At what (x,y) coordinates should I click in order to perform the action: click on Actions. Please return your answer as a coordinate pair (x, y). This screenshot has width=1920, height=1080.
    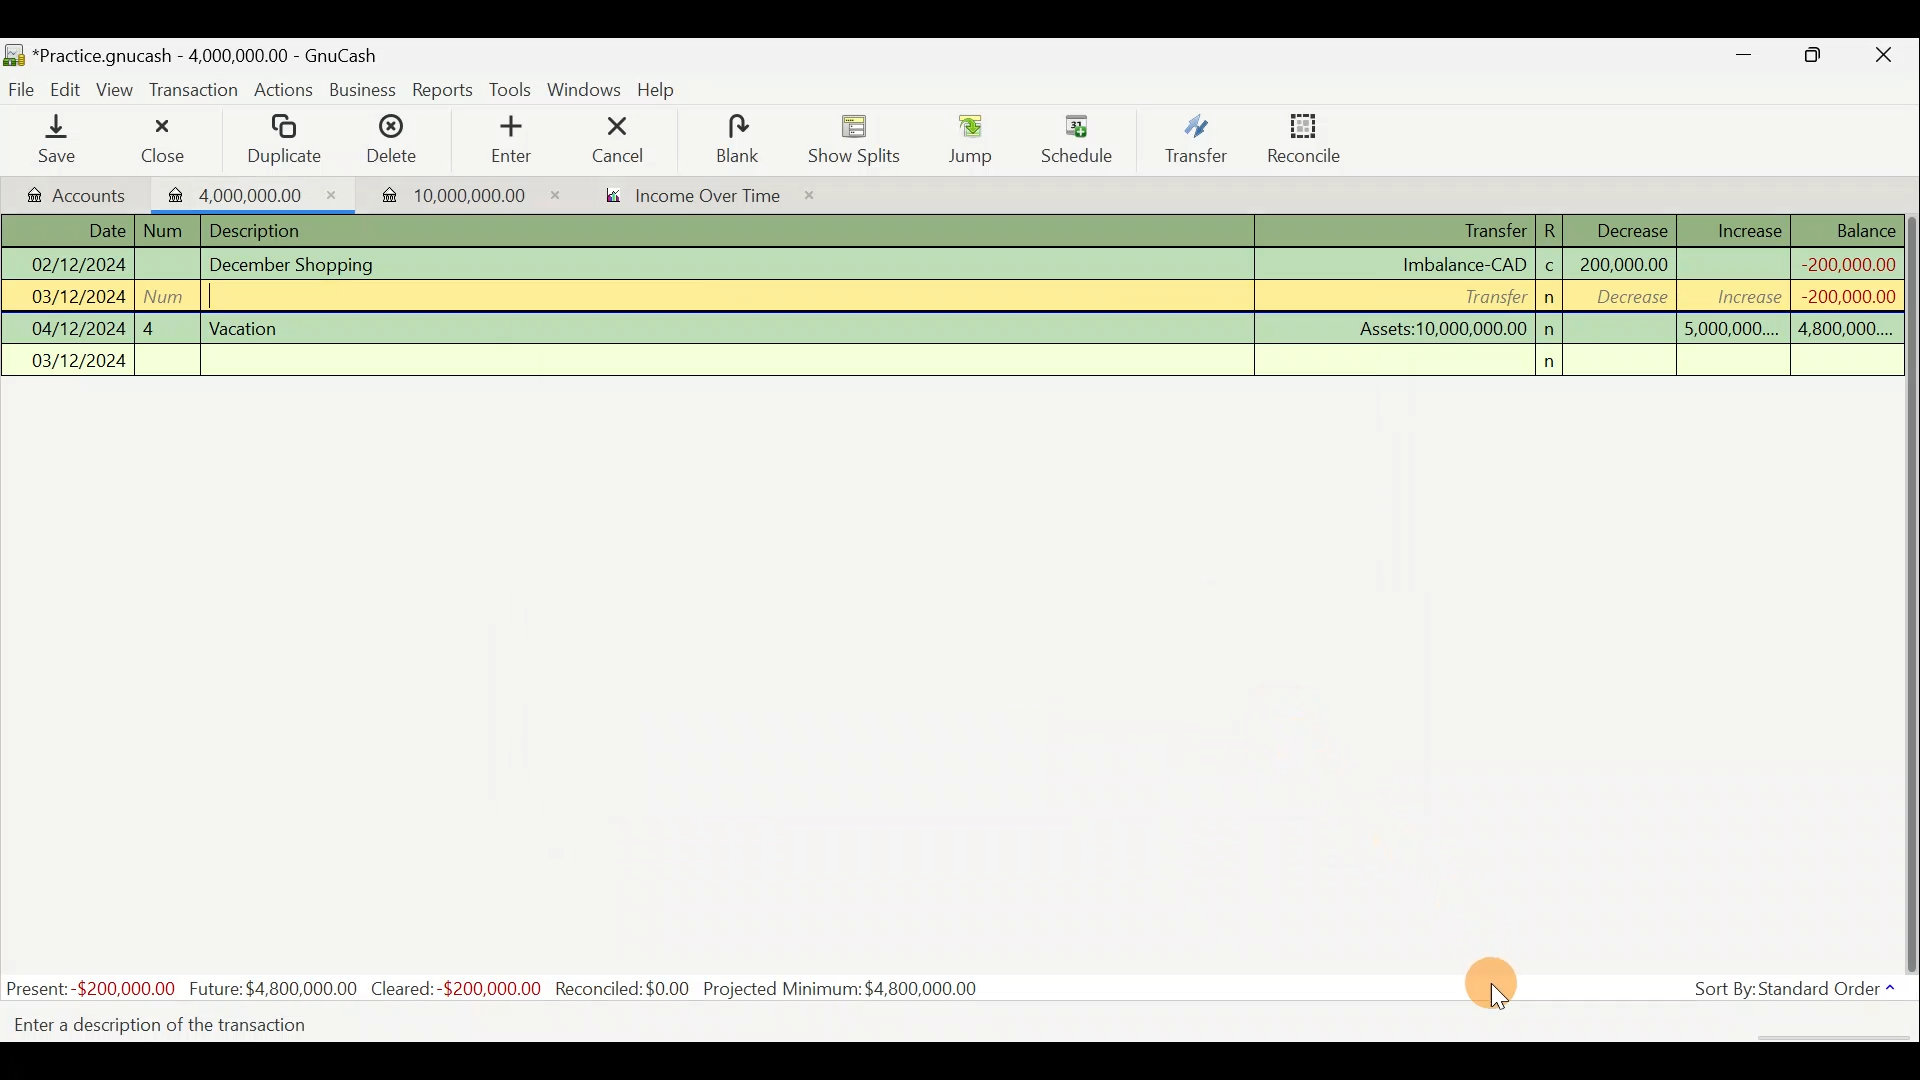
    Looking at the image, I should click on (286, 91).